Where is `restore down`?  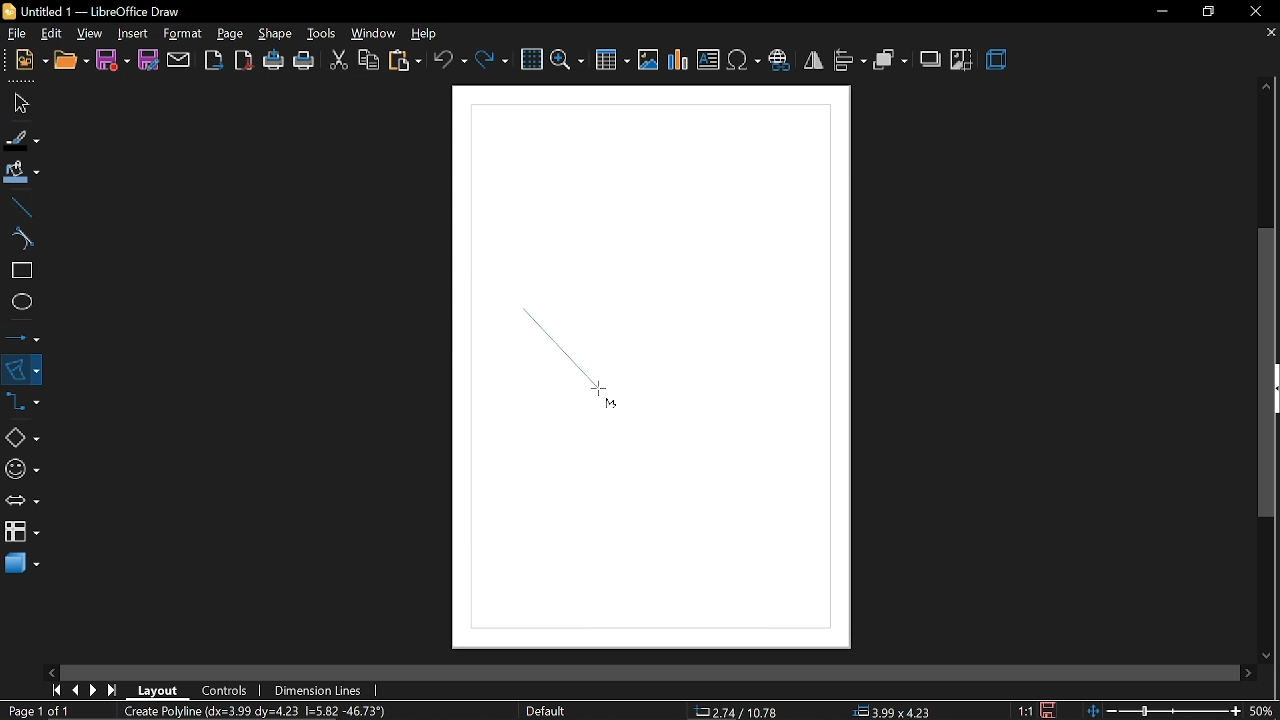 restore down is located at coordinates (1209, 11).